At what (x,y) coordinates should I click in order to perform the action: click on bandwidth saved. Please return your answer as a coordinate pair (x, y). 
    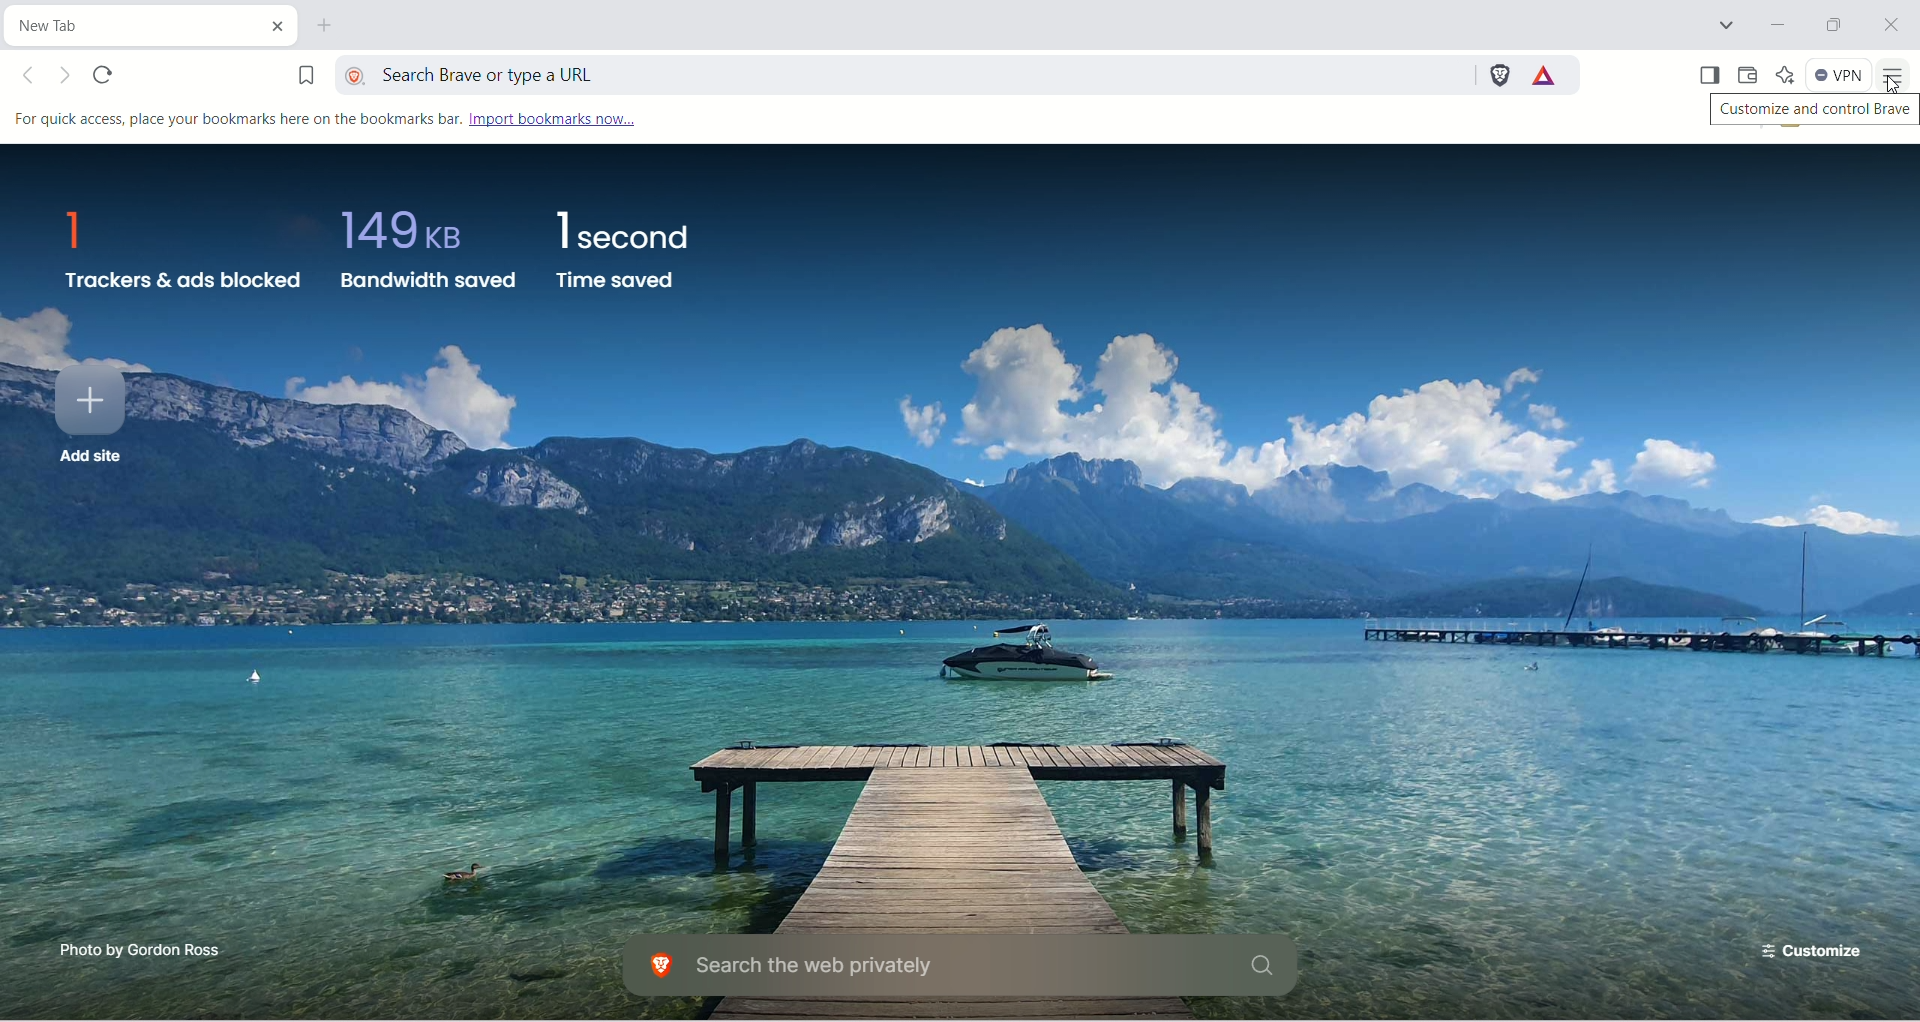
    Looking at the image, I should click on (425, 258).